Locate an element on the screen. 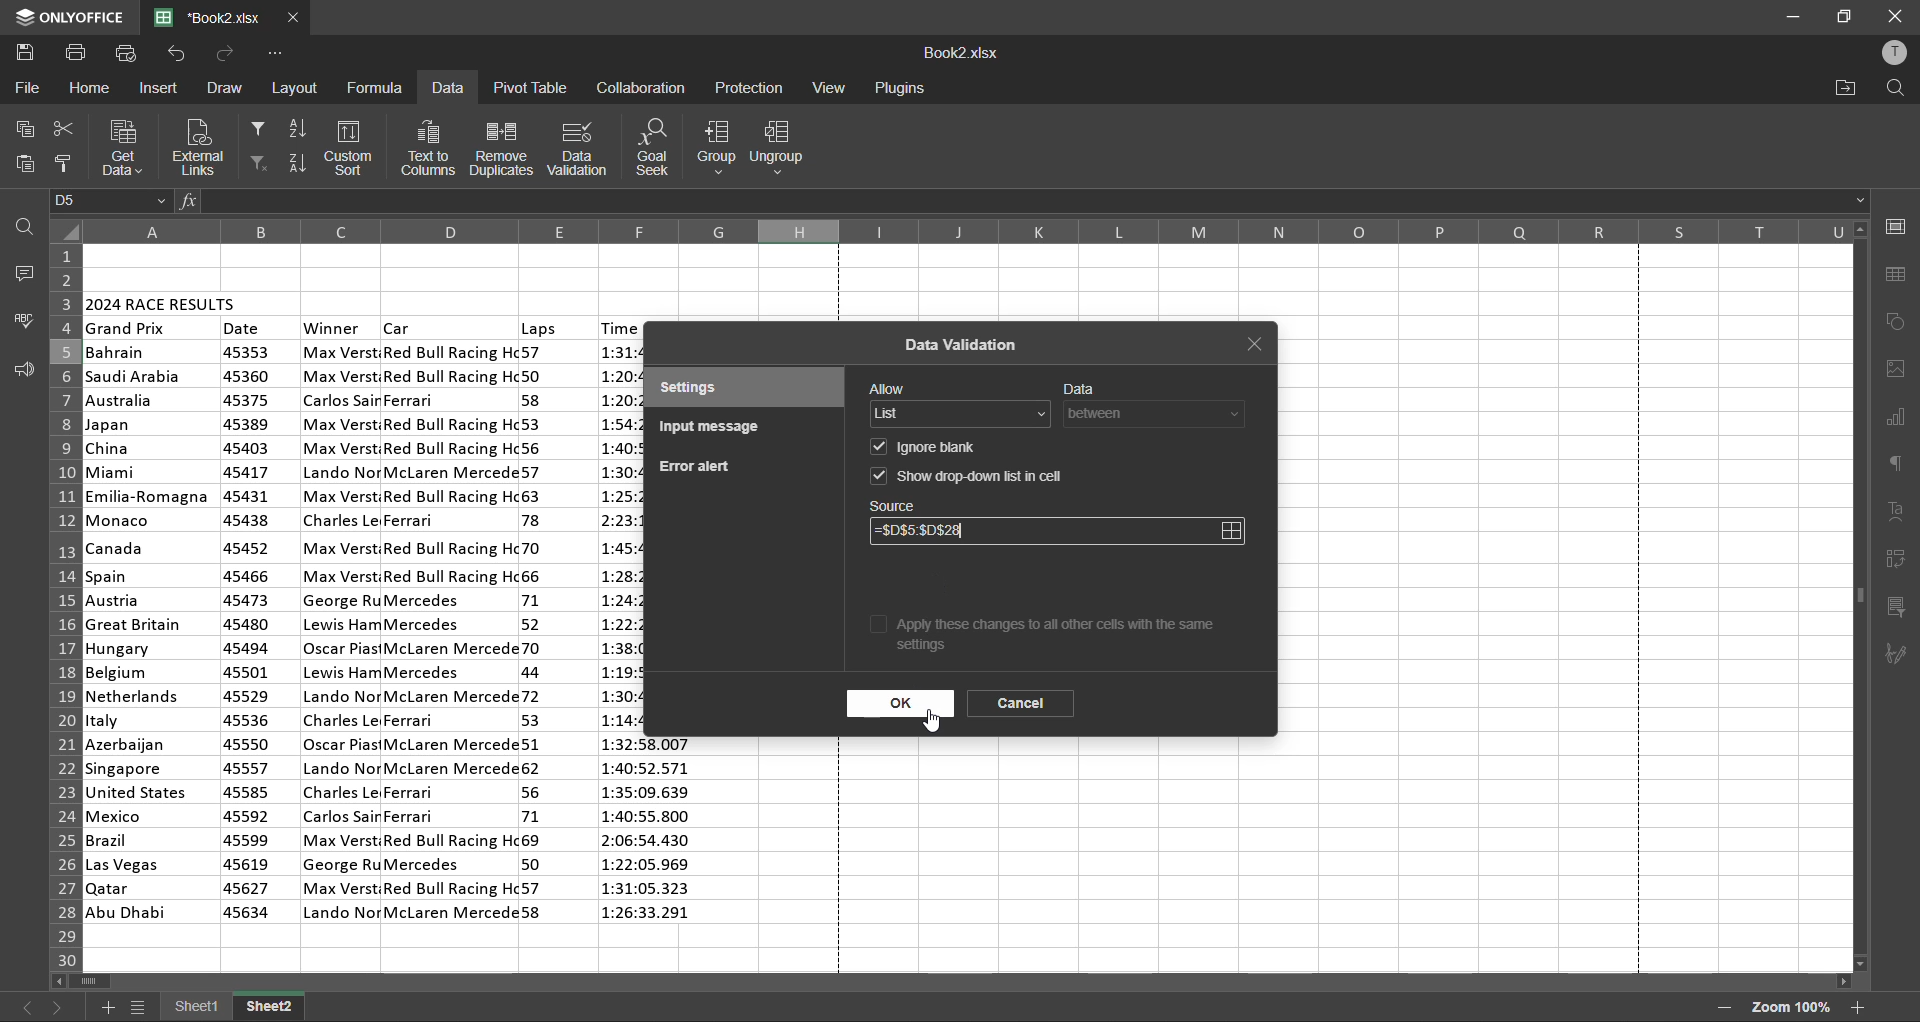 The height and width of the screenshot is (1022, 1920). images is located at coordinates (1897, 369).